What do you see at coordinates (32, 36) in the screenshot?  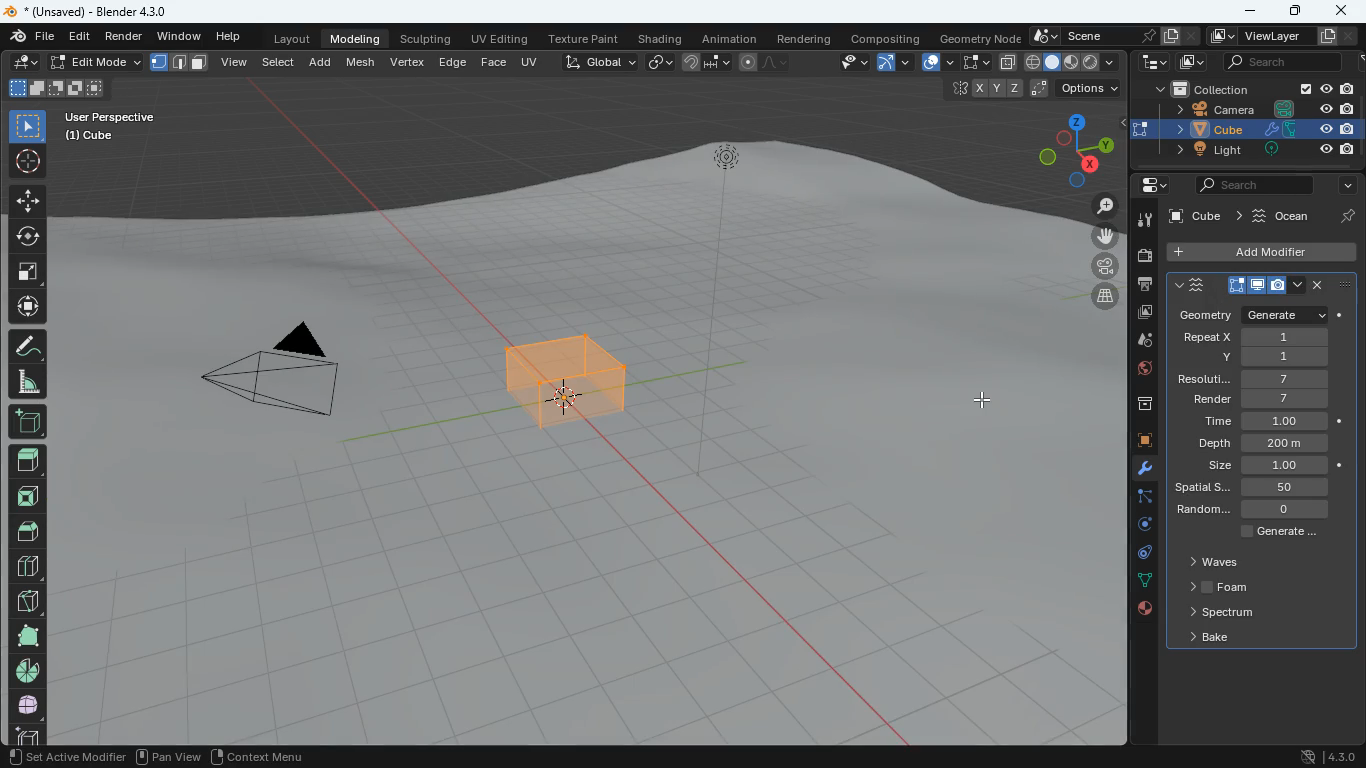 I see `file` at bounding box center [32, 36].